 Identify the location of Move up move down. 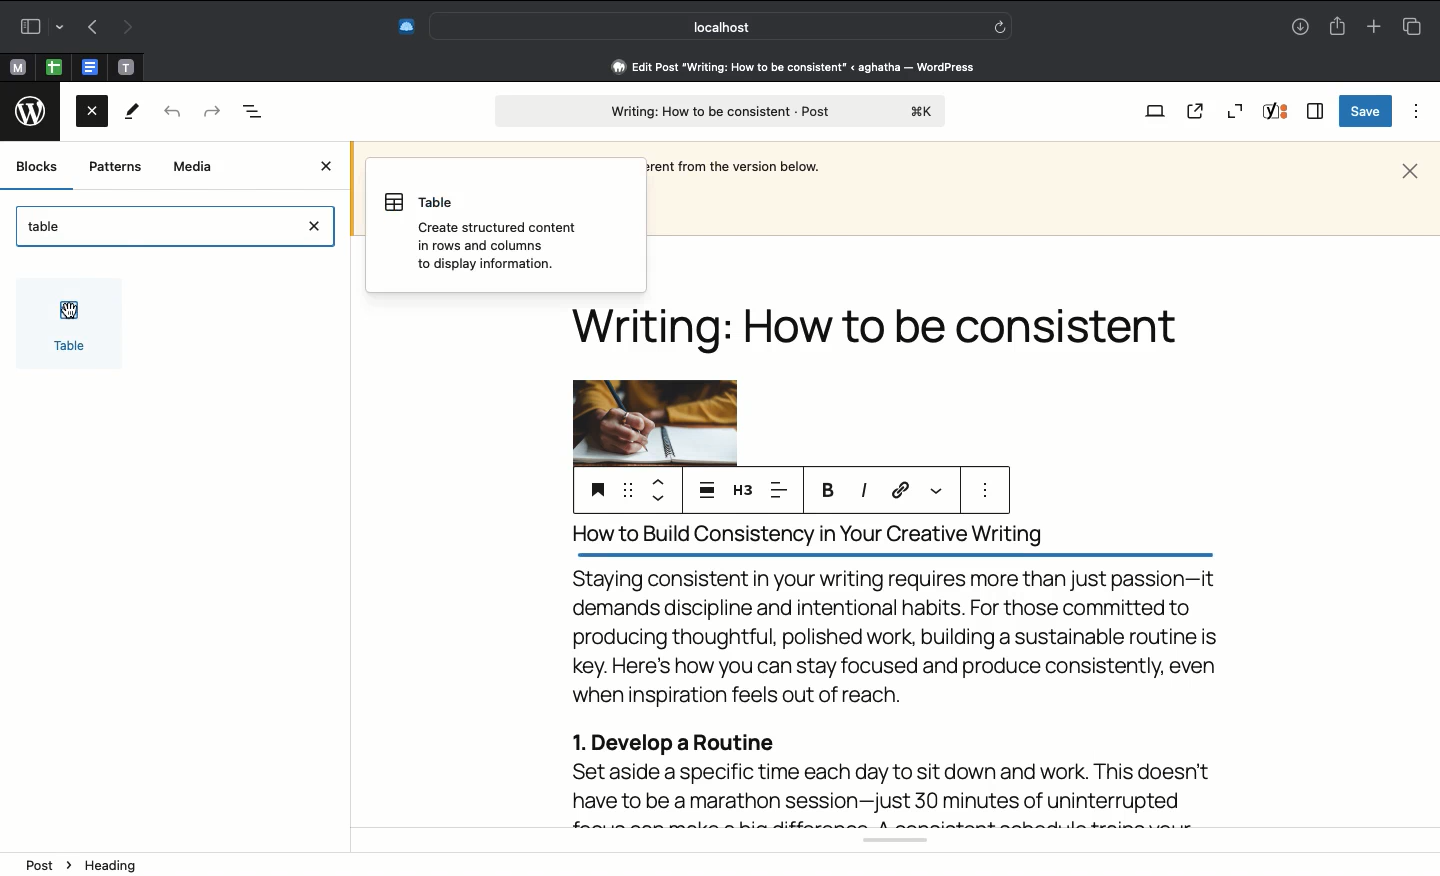
(657, 489).